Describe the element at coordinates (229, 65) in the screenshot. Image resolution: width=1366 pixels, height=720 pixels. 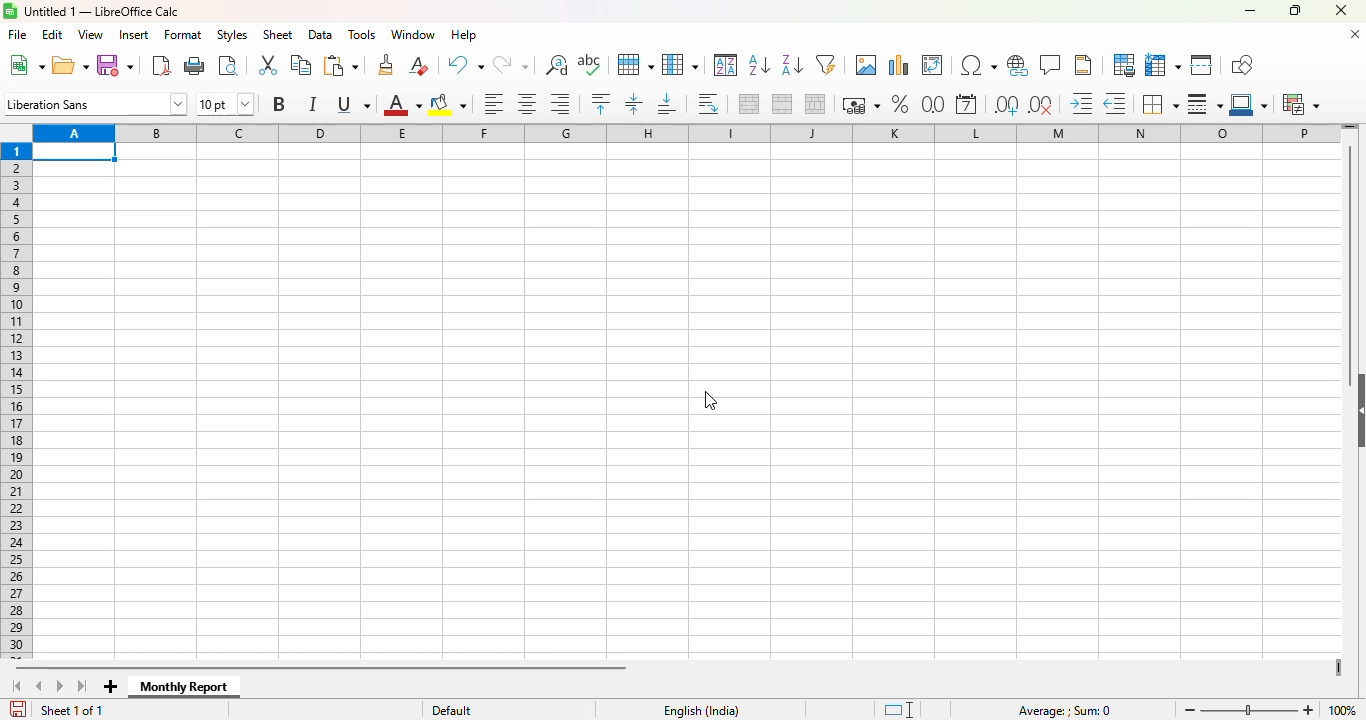
I see `toggle print preview` at that location.